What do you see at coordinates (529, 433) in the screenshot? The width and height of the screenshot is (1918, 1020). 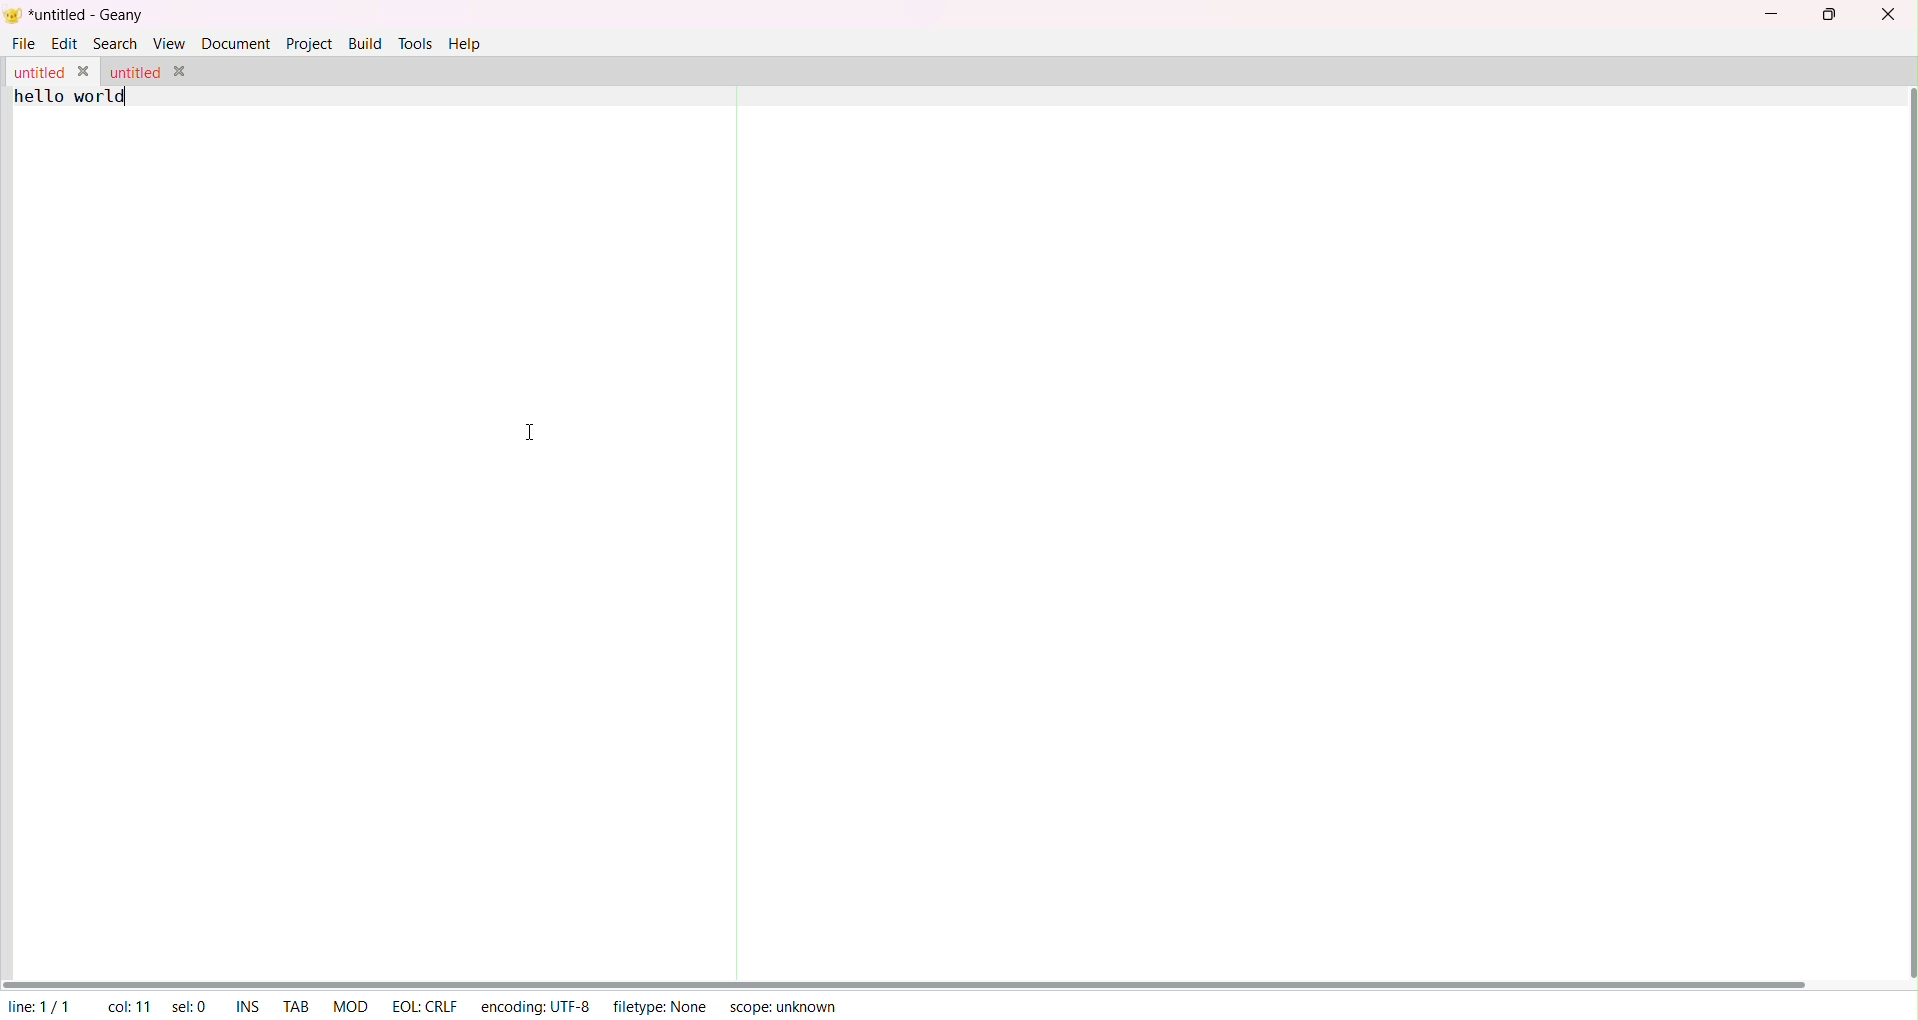 I see `cursor` at bounding box center [529, 433].